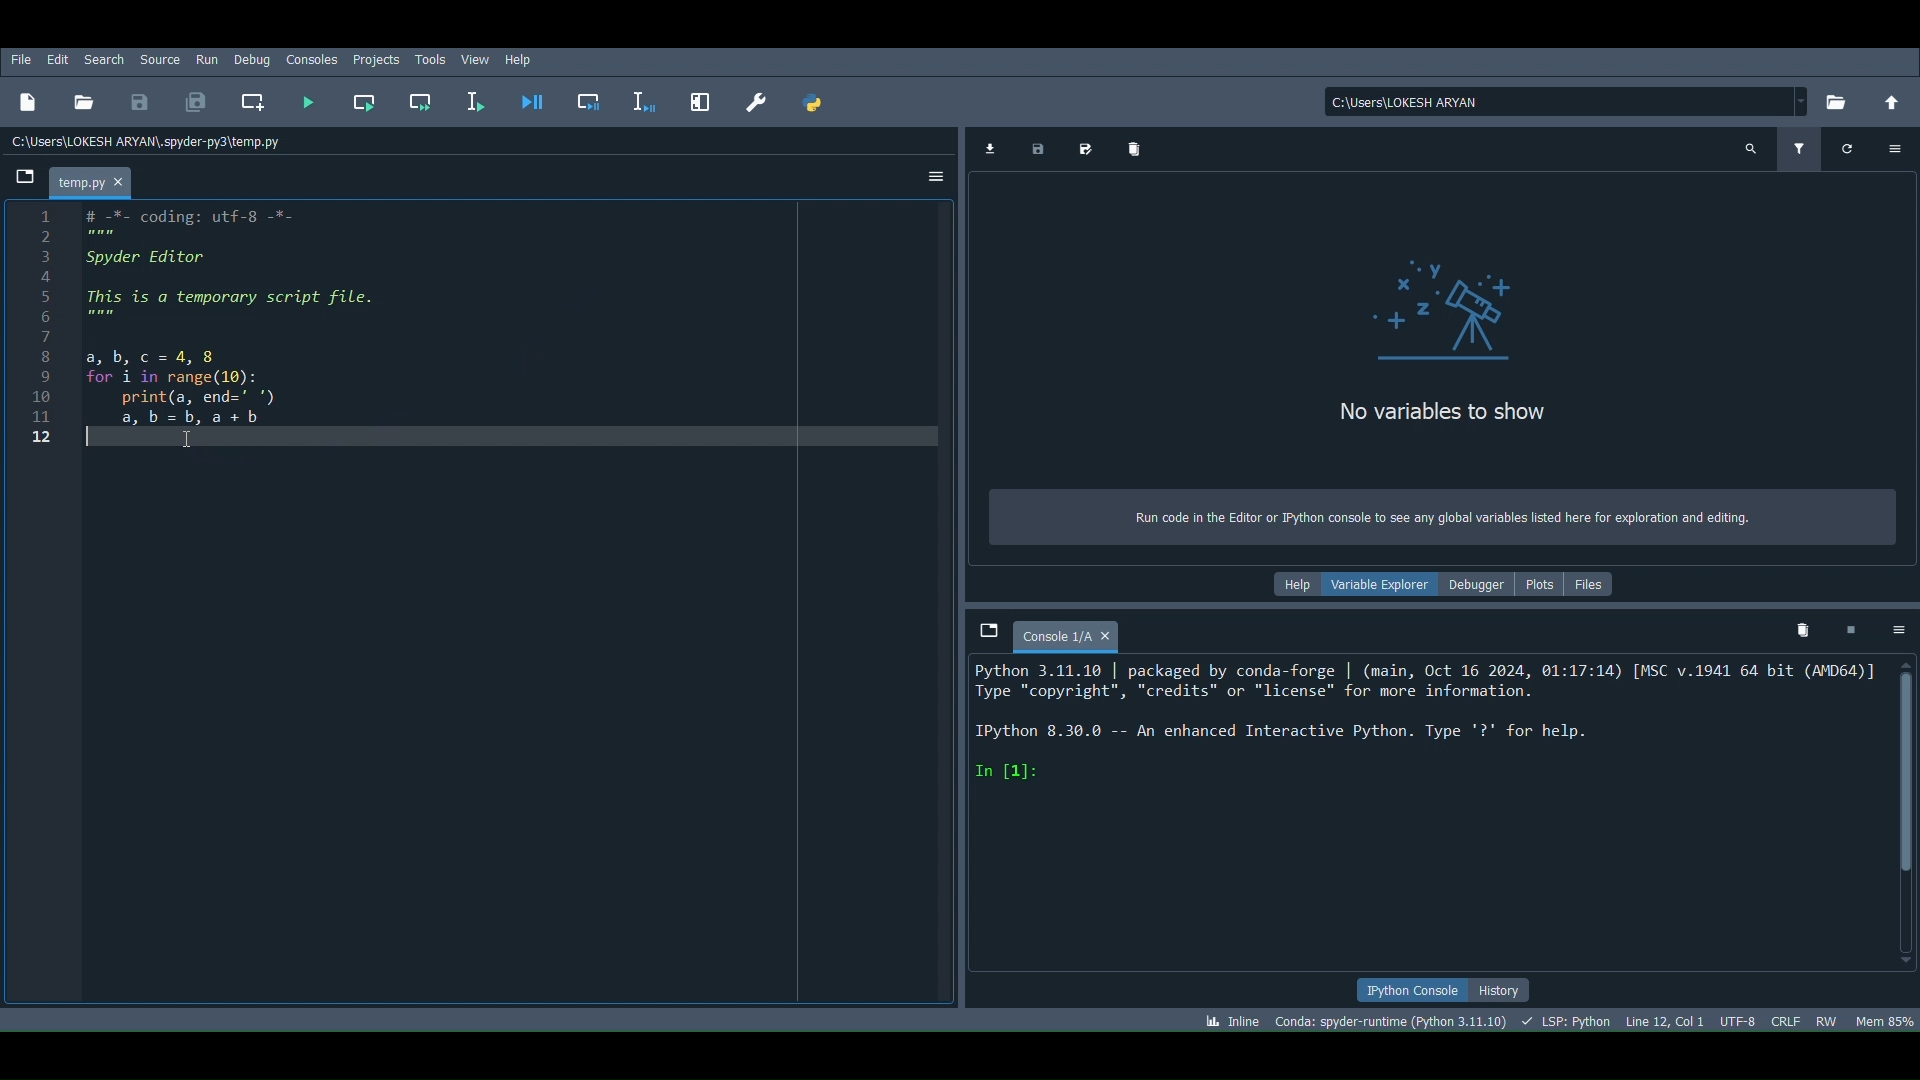  What do you see at coordinates (1456, 308) in the screenshot?
I see `icon` at bounding box center [1456, 308].